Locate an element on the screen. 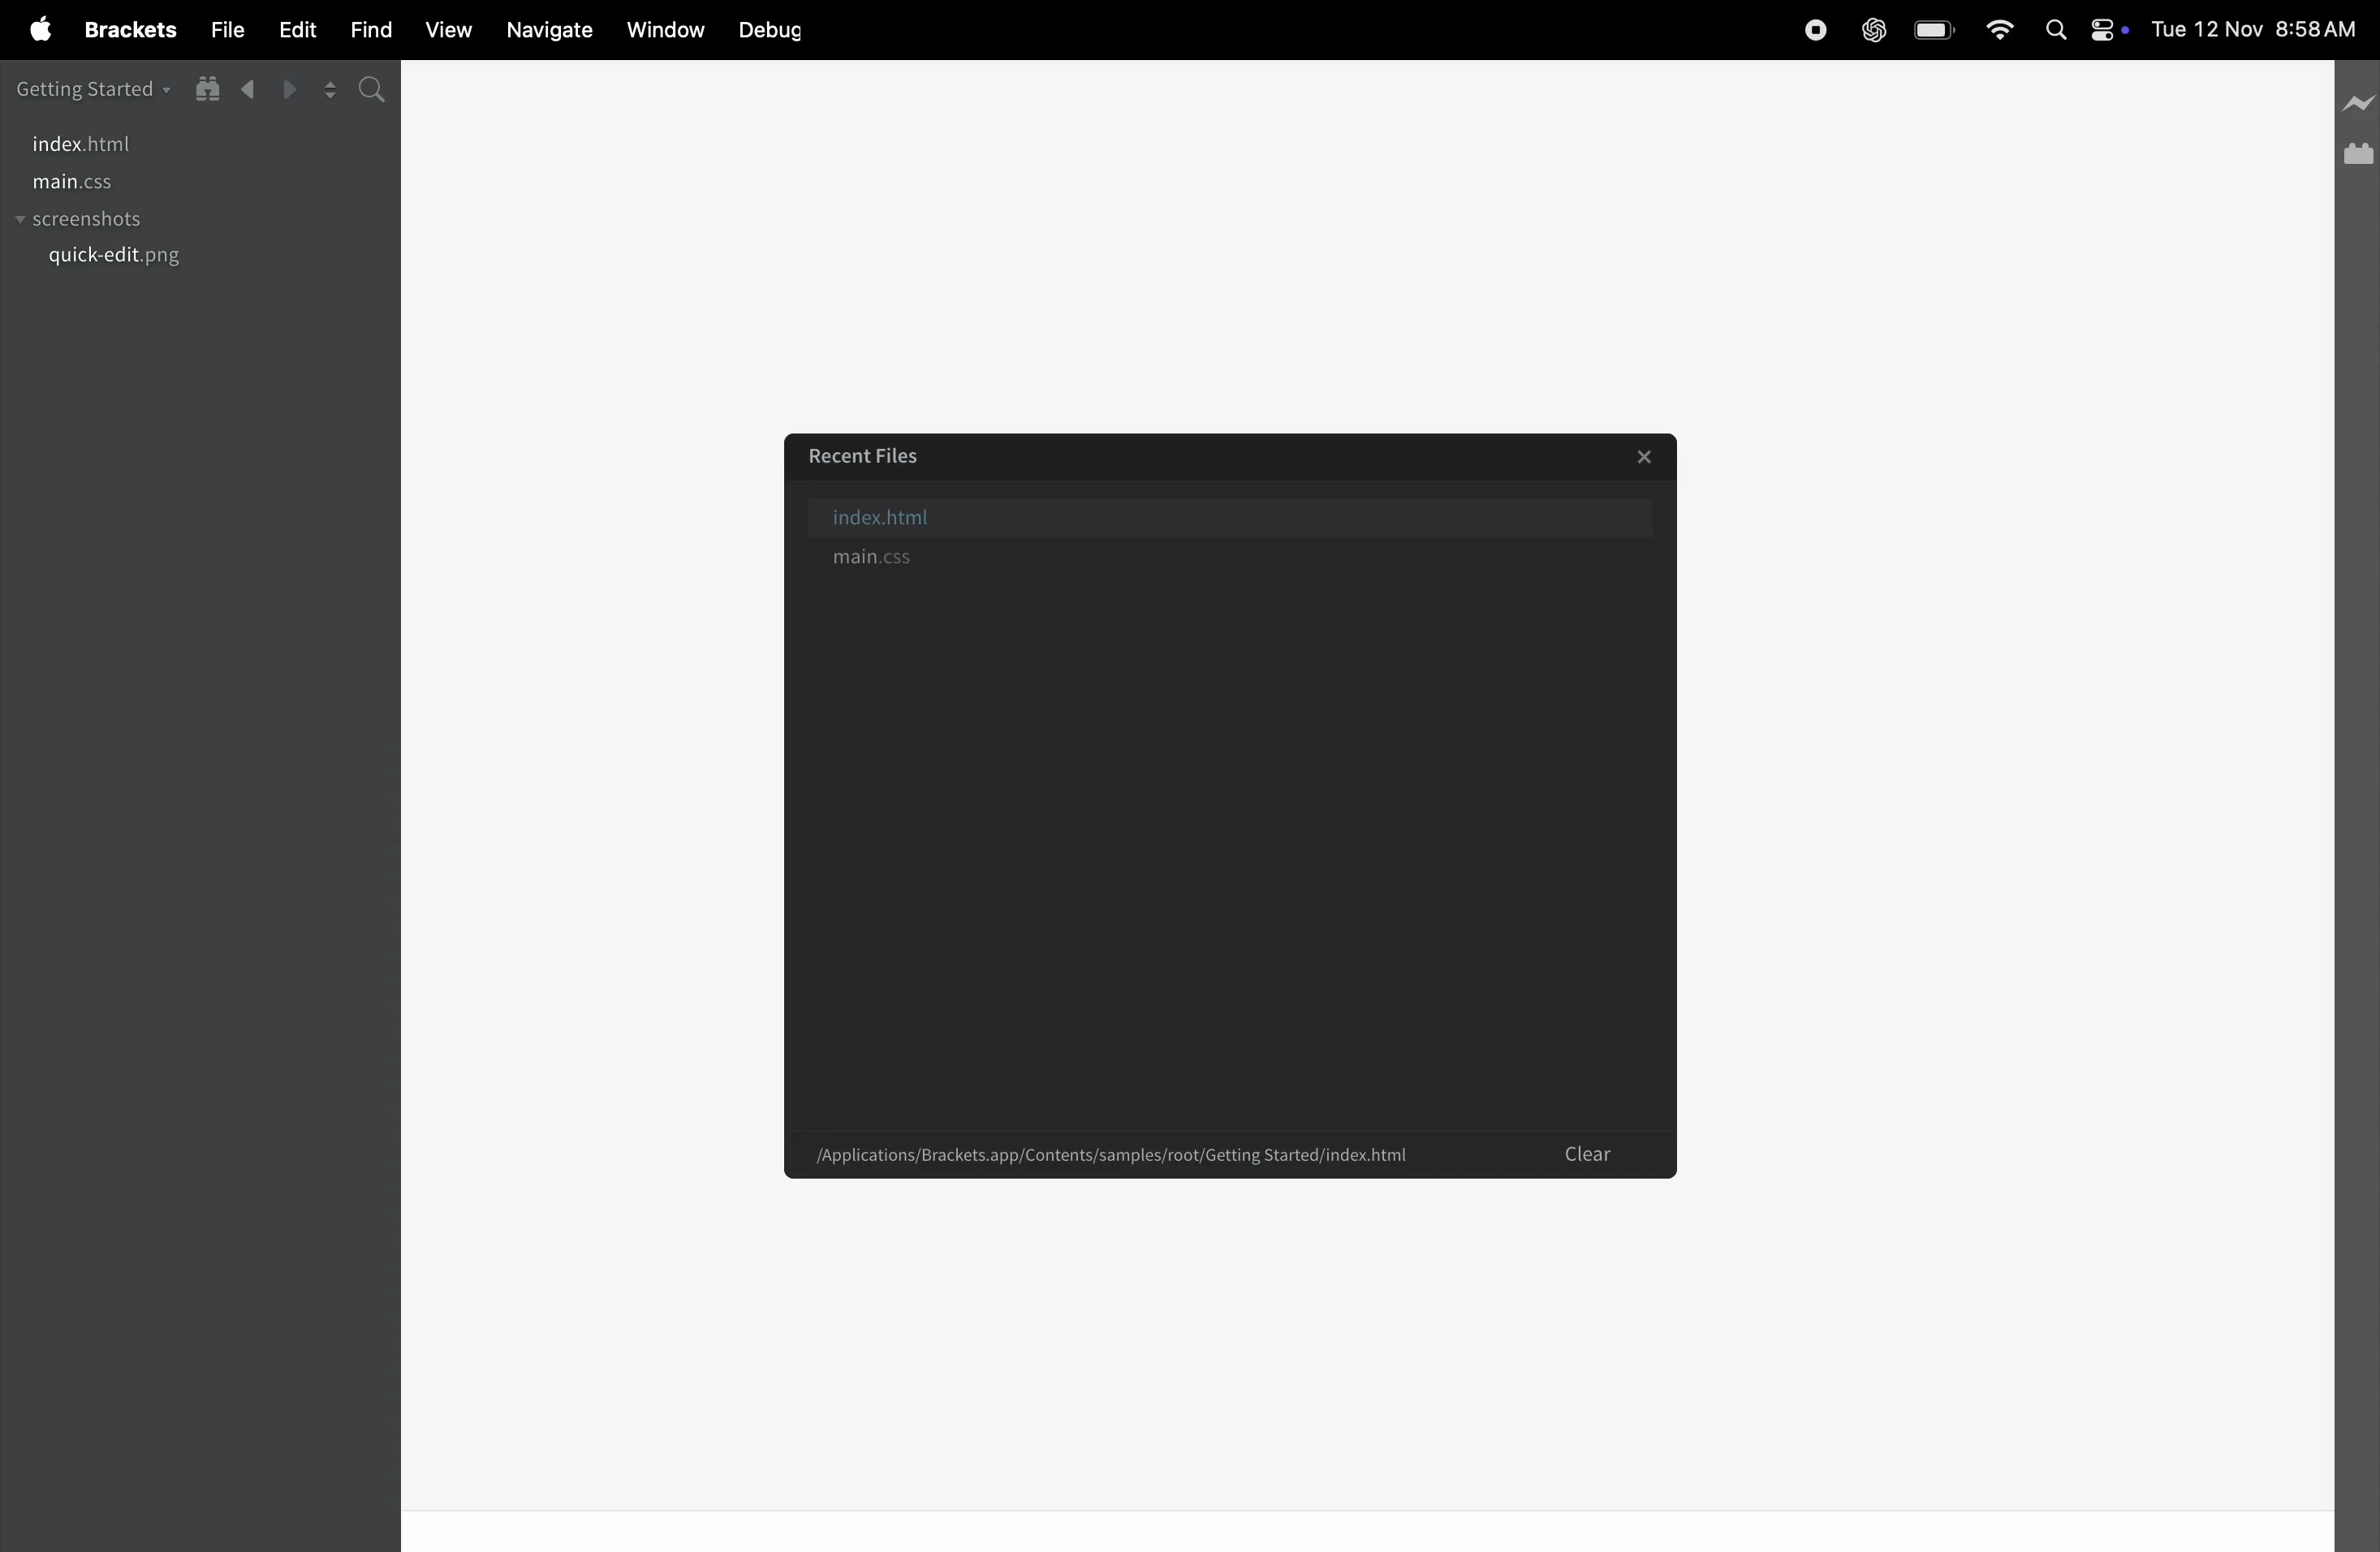 The image size is (2380, 1552). index.html is located at coordinates (90, 144).